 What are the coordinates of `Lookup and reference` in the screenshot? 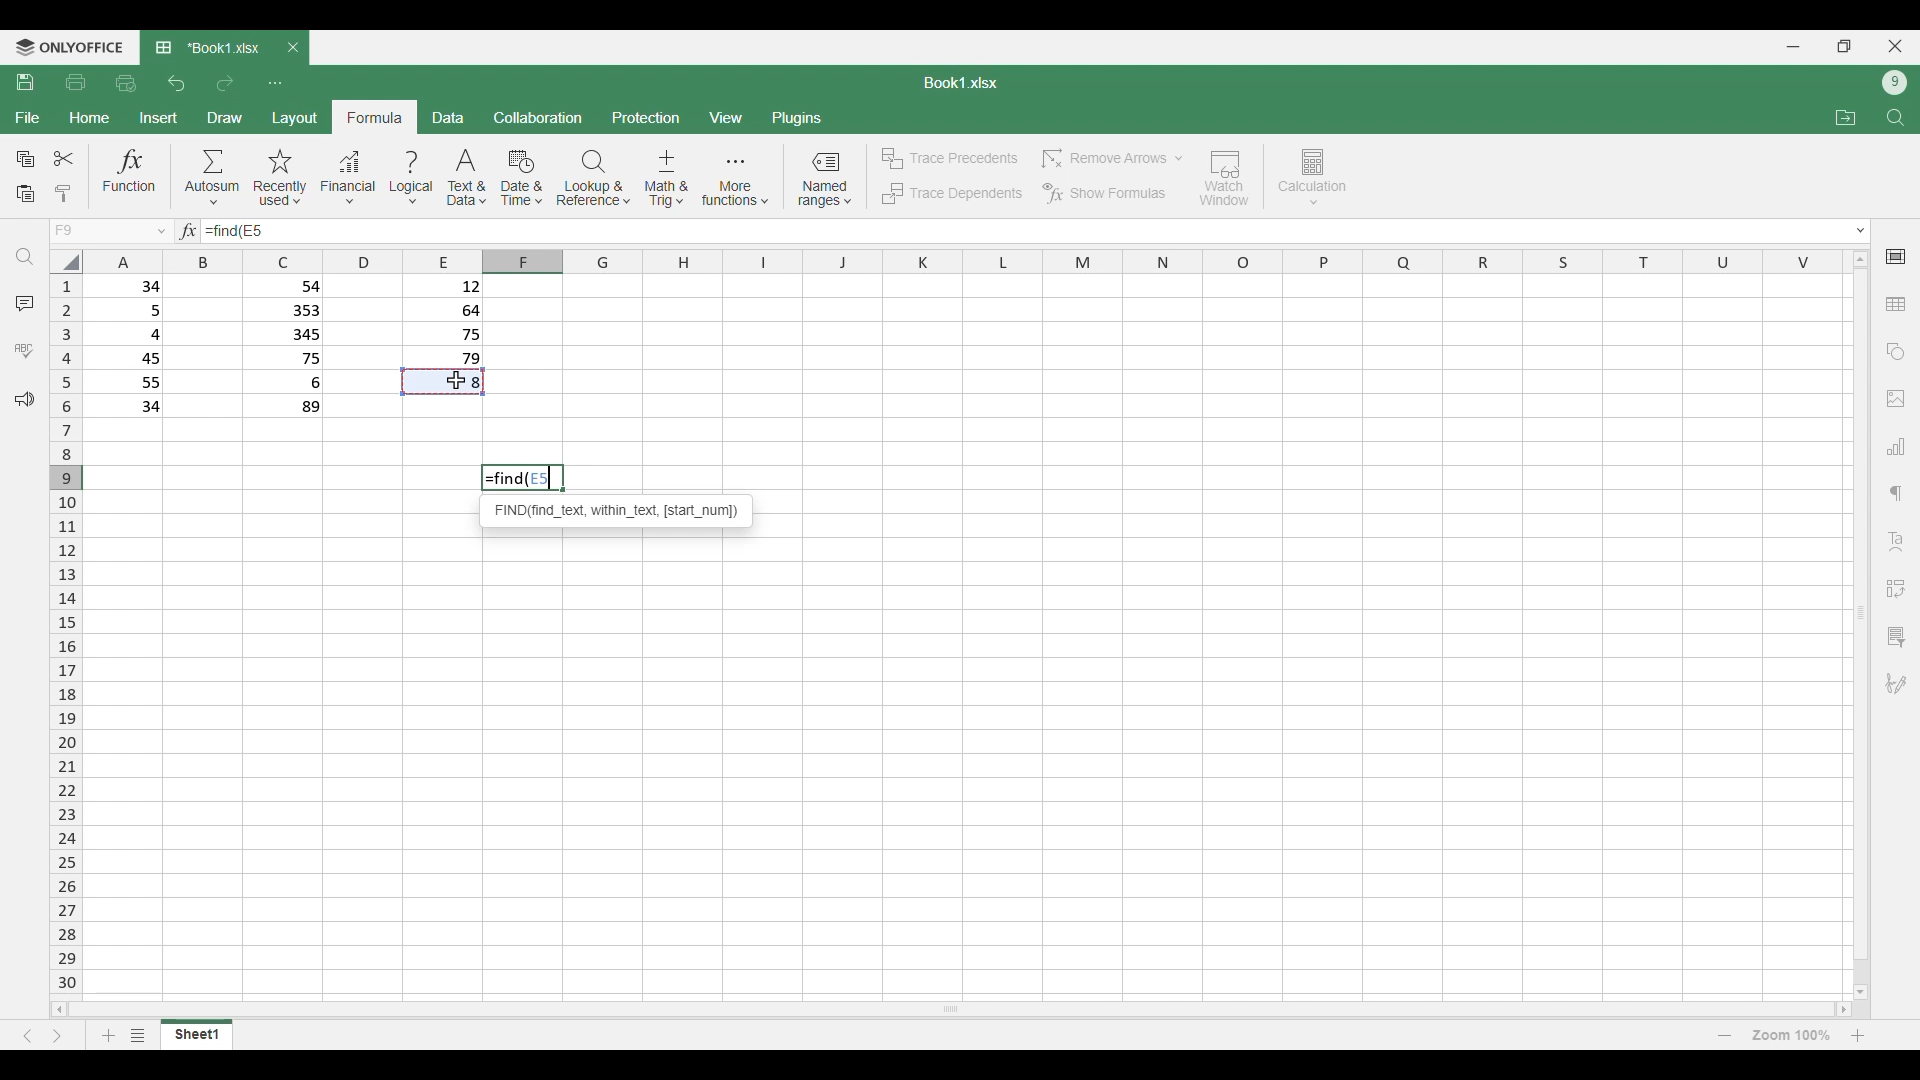 It's located at (594, 178).